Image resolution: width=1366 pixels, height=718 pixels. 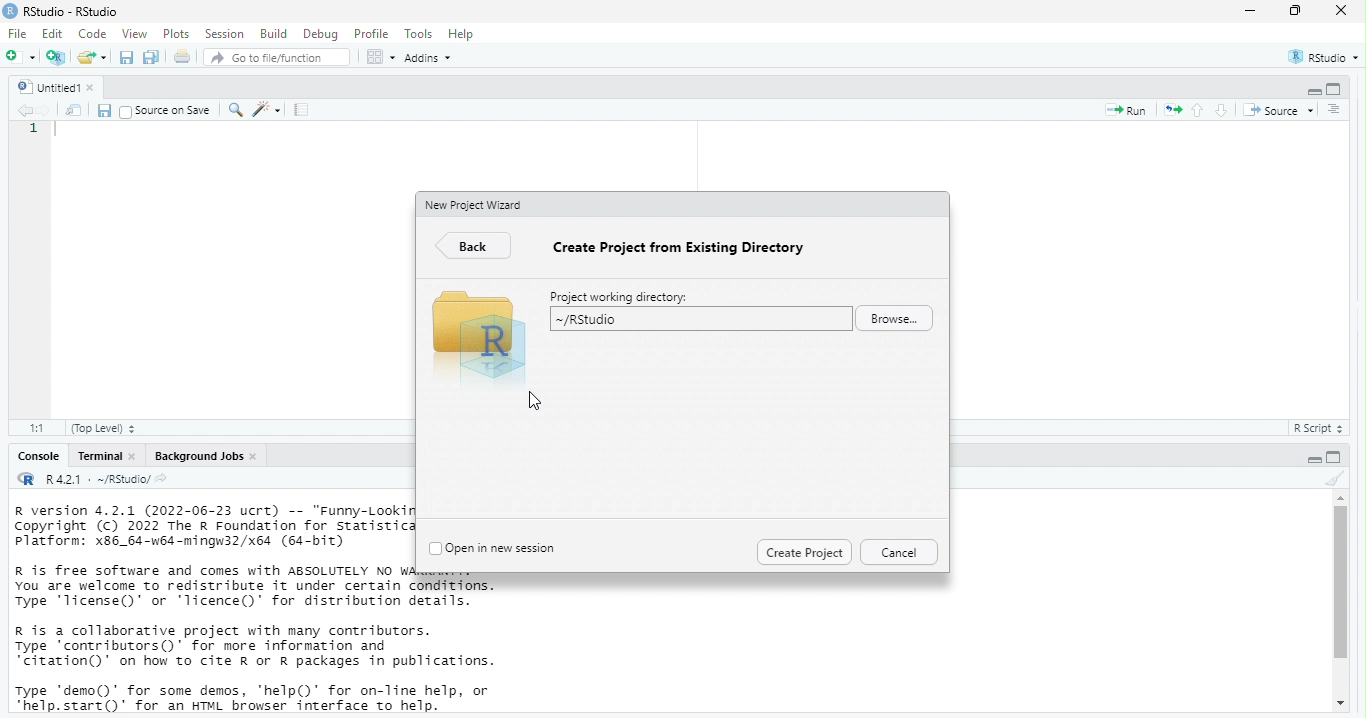 What do you see at coordinates (63, 131) in the screenshot?
I see `typing cursor` at bounding box center [63, 131].